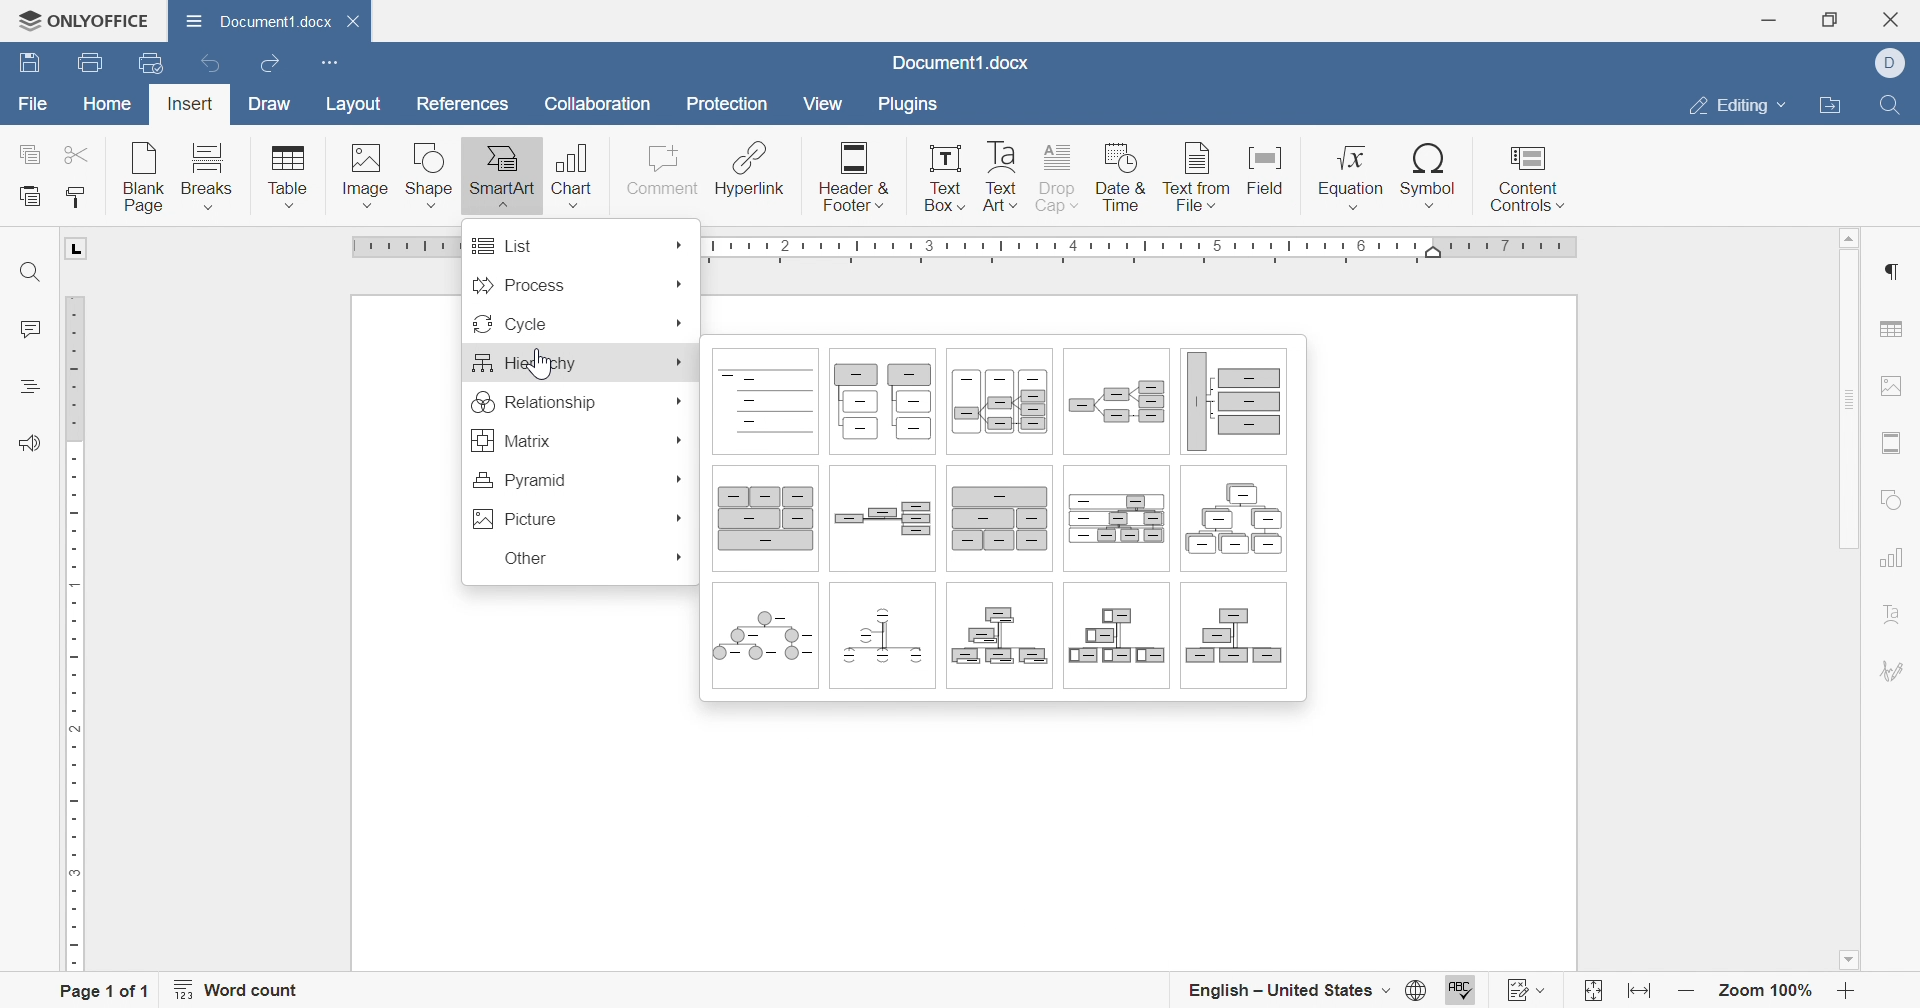  Describe the element at coordinates (1891, 674) in the screenshot. I see `Signature settings` at that location.